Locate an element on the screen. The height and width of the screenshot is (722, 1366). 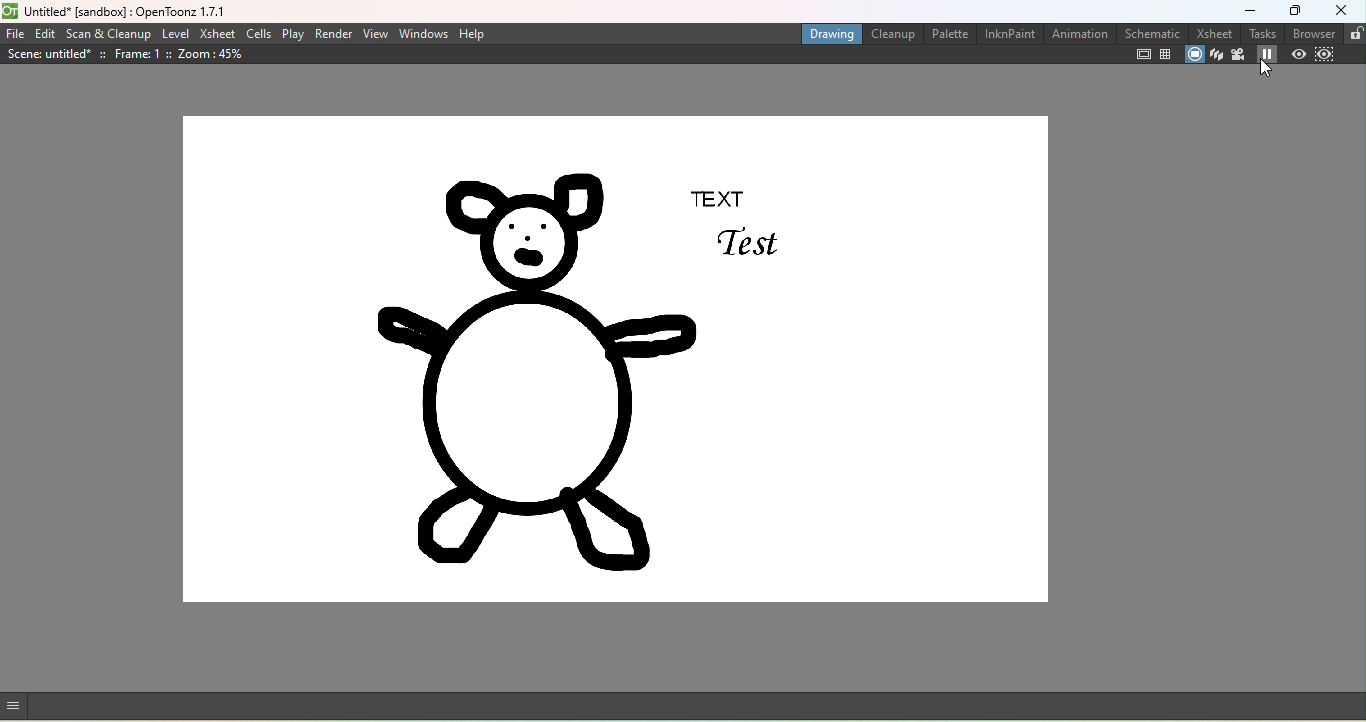
Xsheet is located at coordinates (1214, 31).